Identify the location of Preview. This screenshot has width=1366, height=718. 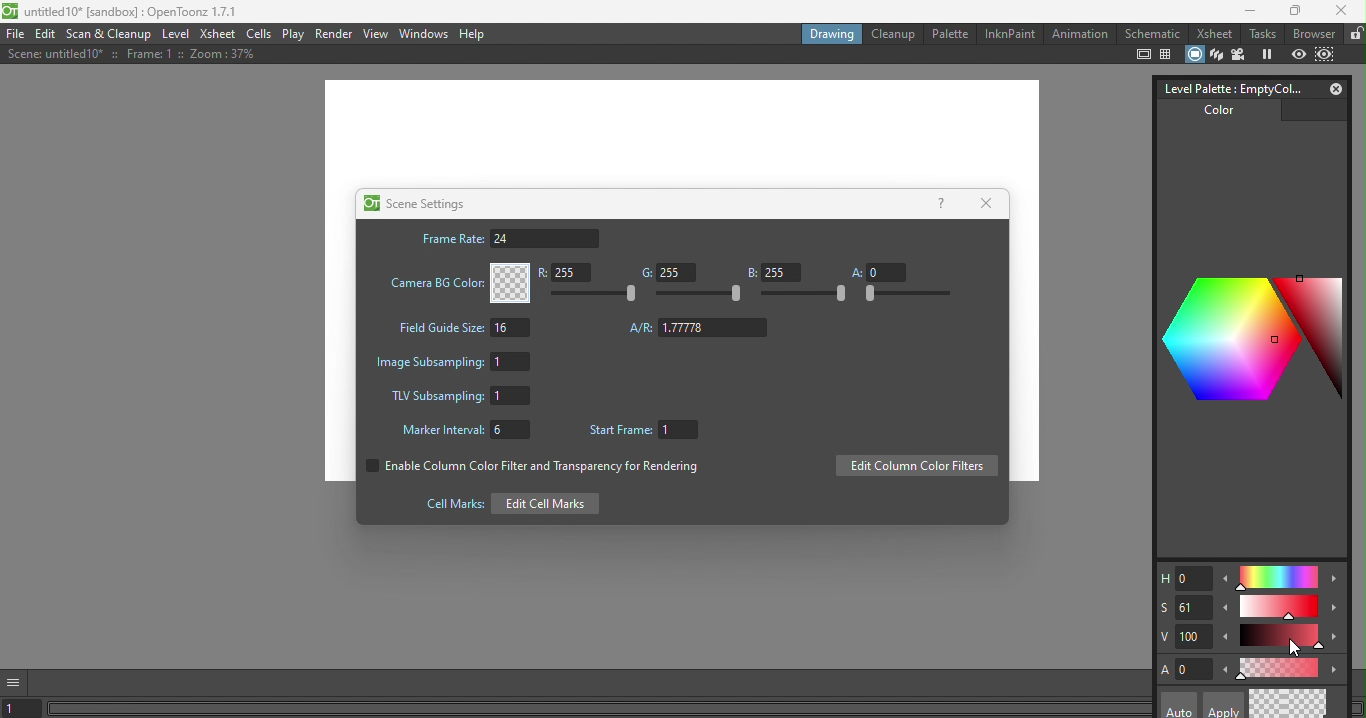
(1299, 54).